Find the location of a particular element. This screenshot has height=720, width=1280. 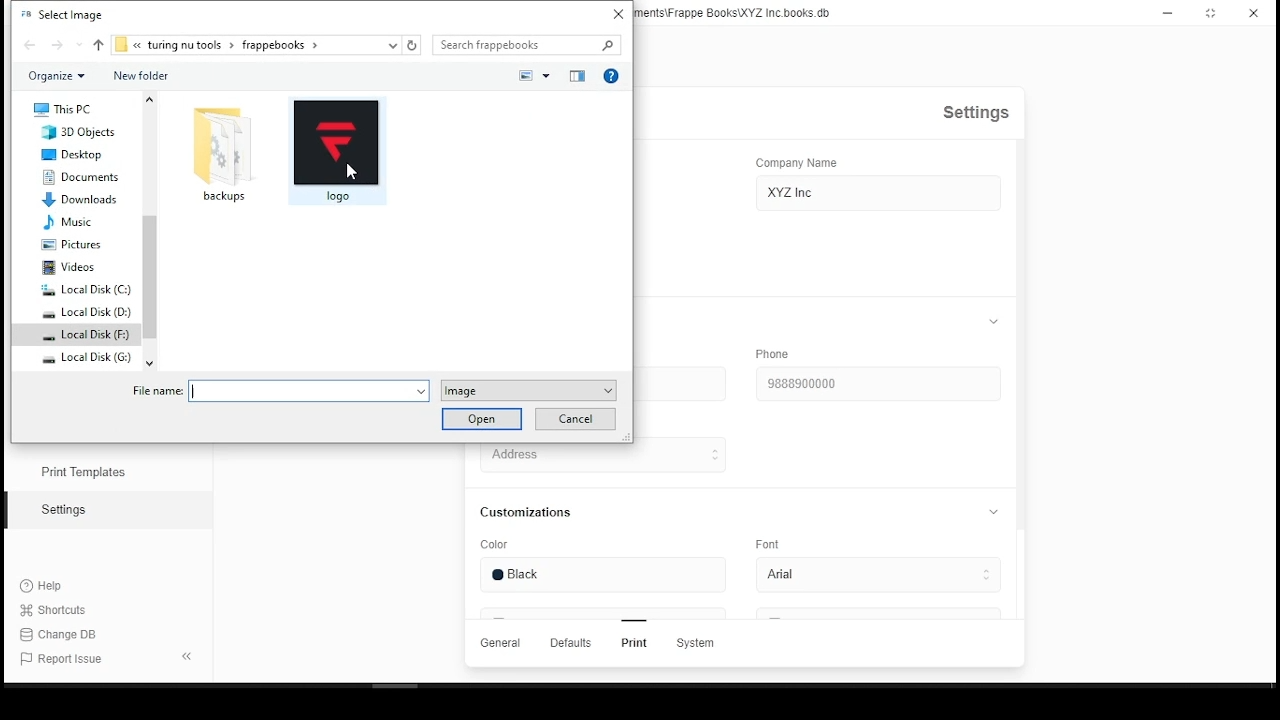

XYZ inc is located at coordinates (790, 193).